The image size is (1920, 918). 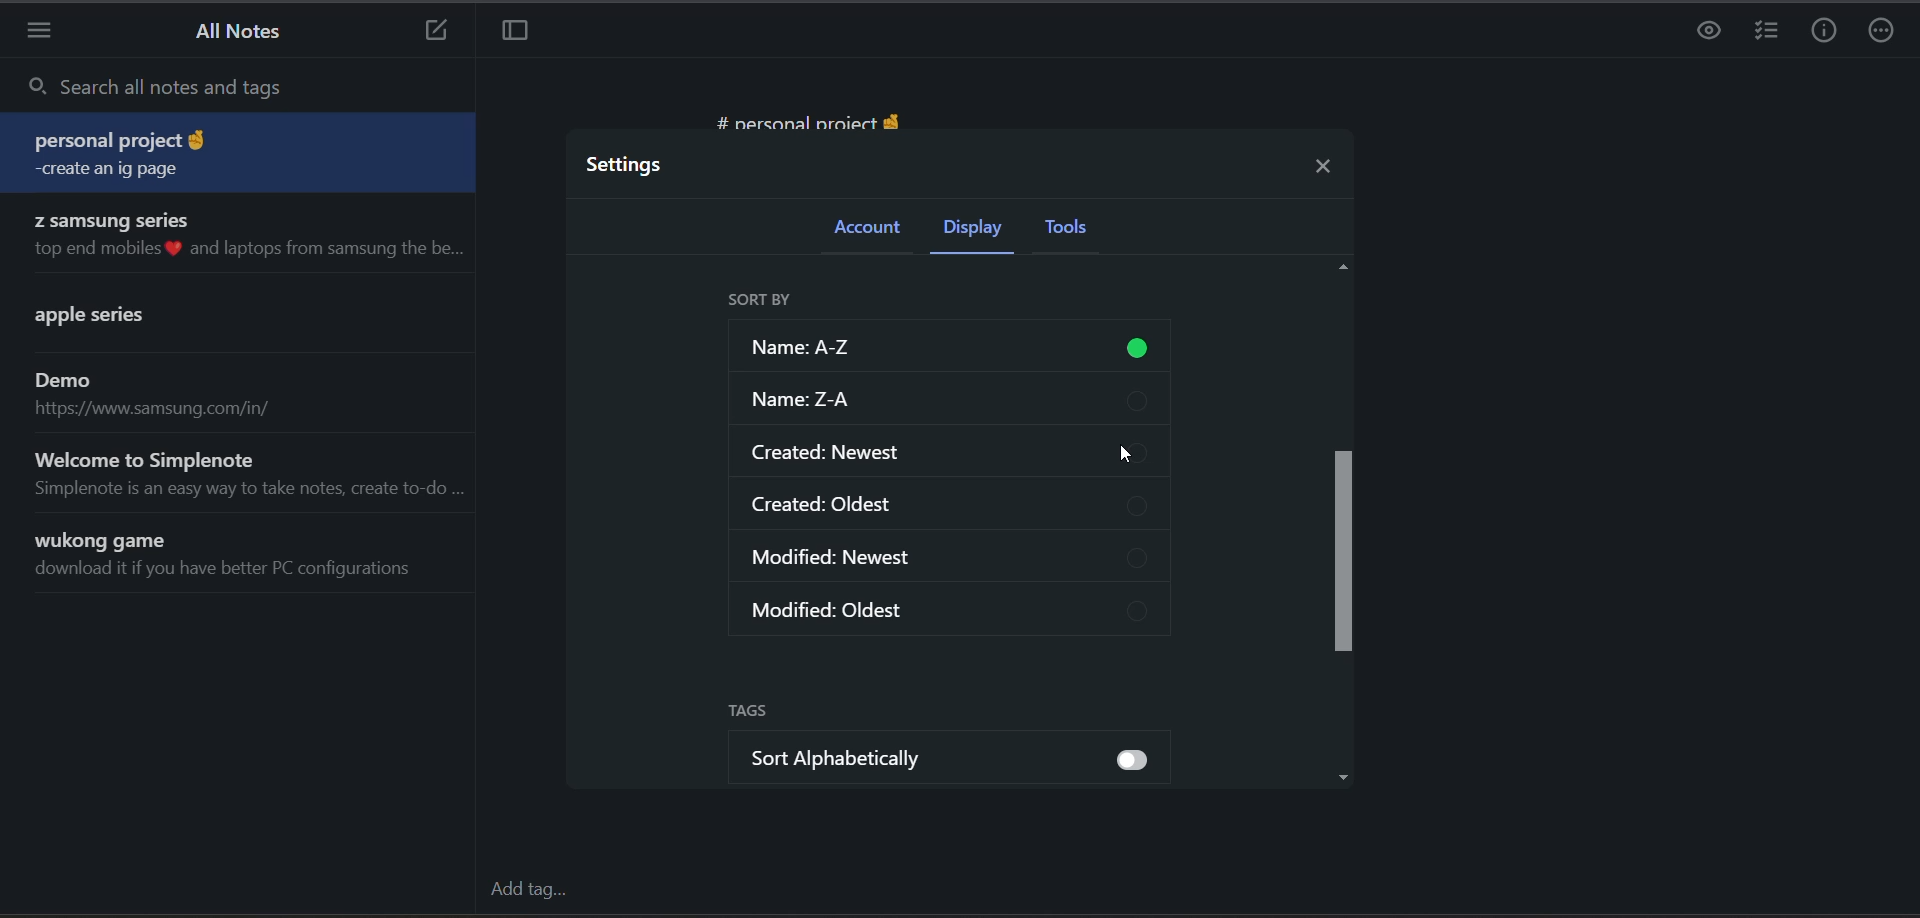 I want to click on tags, so click(x=760, y=710).